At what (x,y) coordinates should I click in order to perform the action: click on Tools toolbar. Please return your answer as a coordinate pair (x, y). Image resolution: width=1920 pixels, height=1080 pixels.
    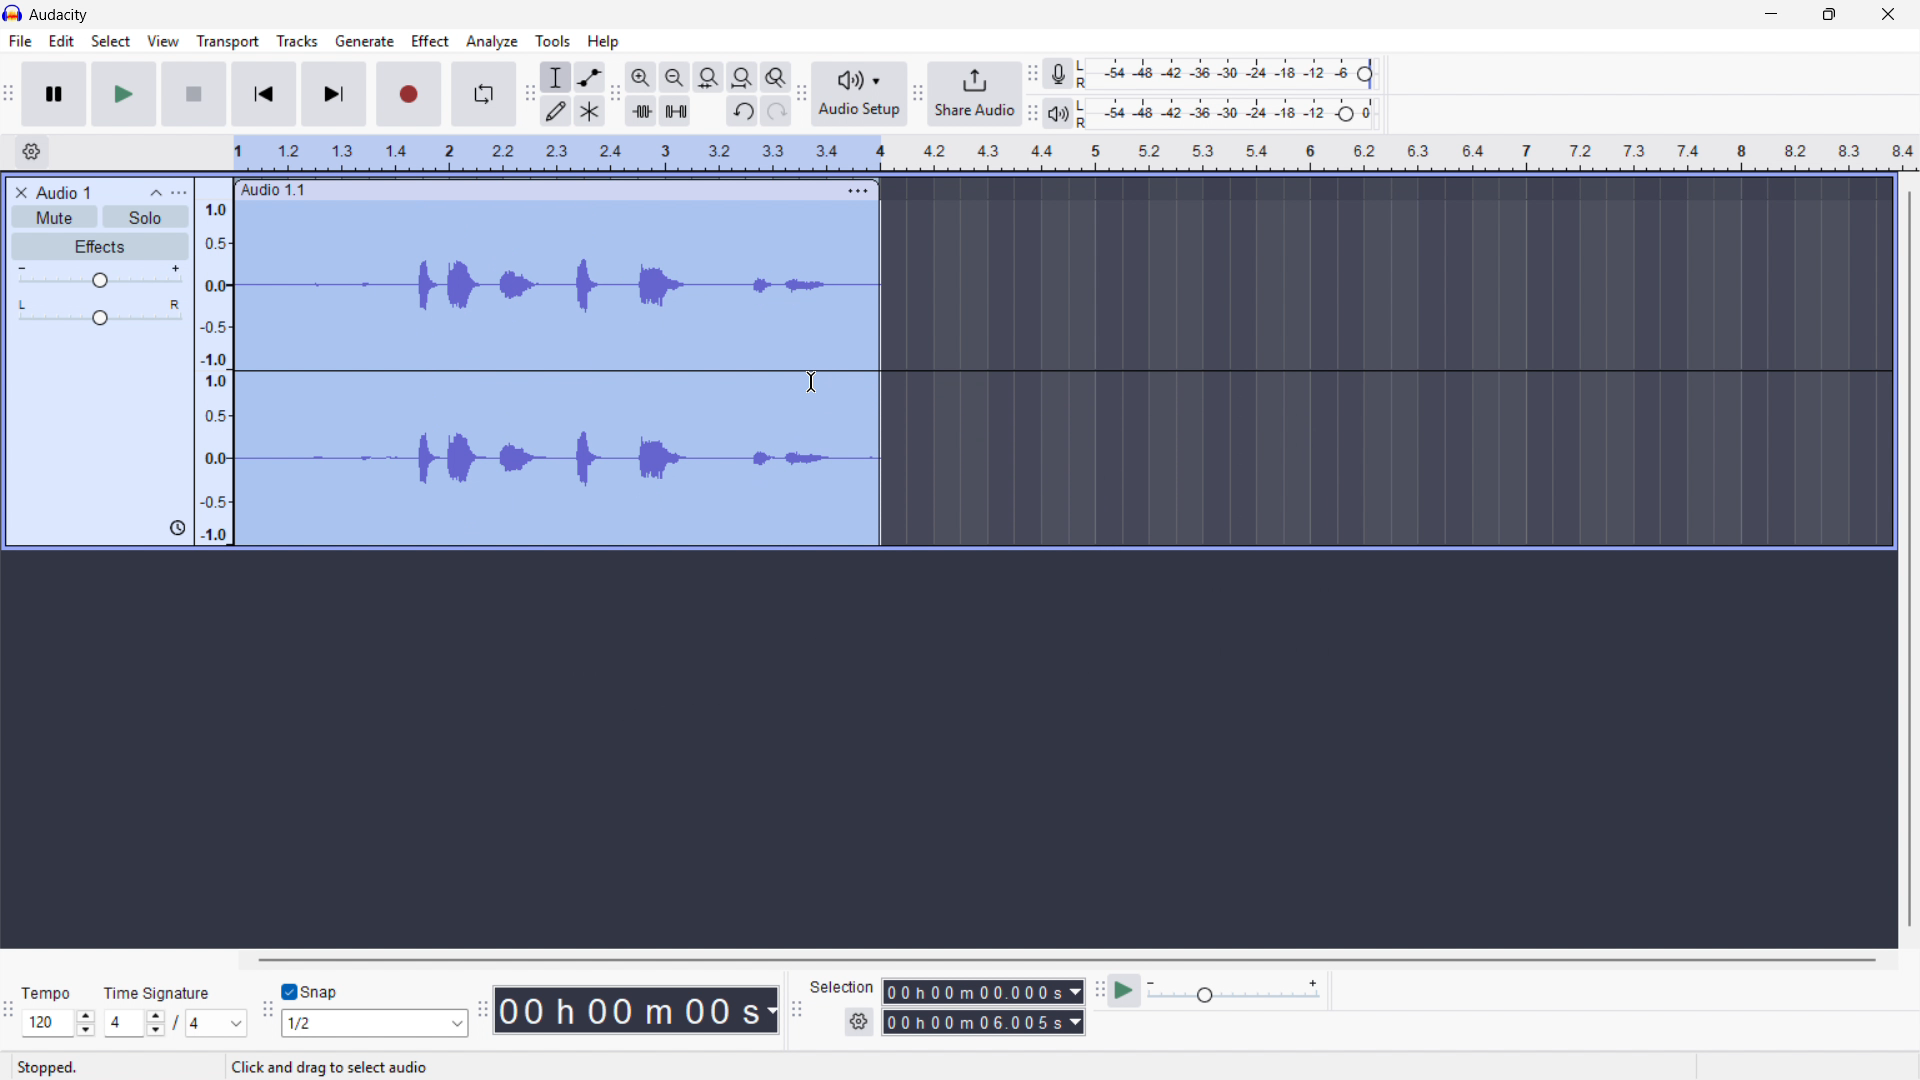
    Looking at the image, I should click on (530, 94).